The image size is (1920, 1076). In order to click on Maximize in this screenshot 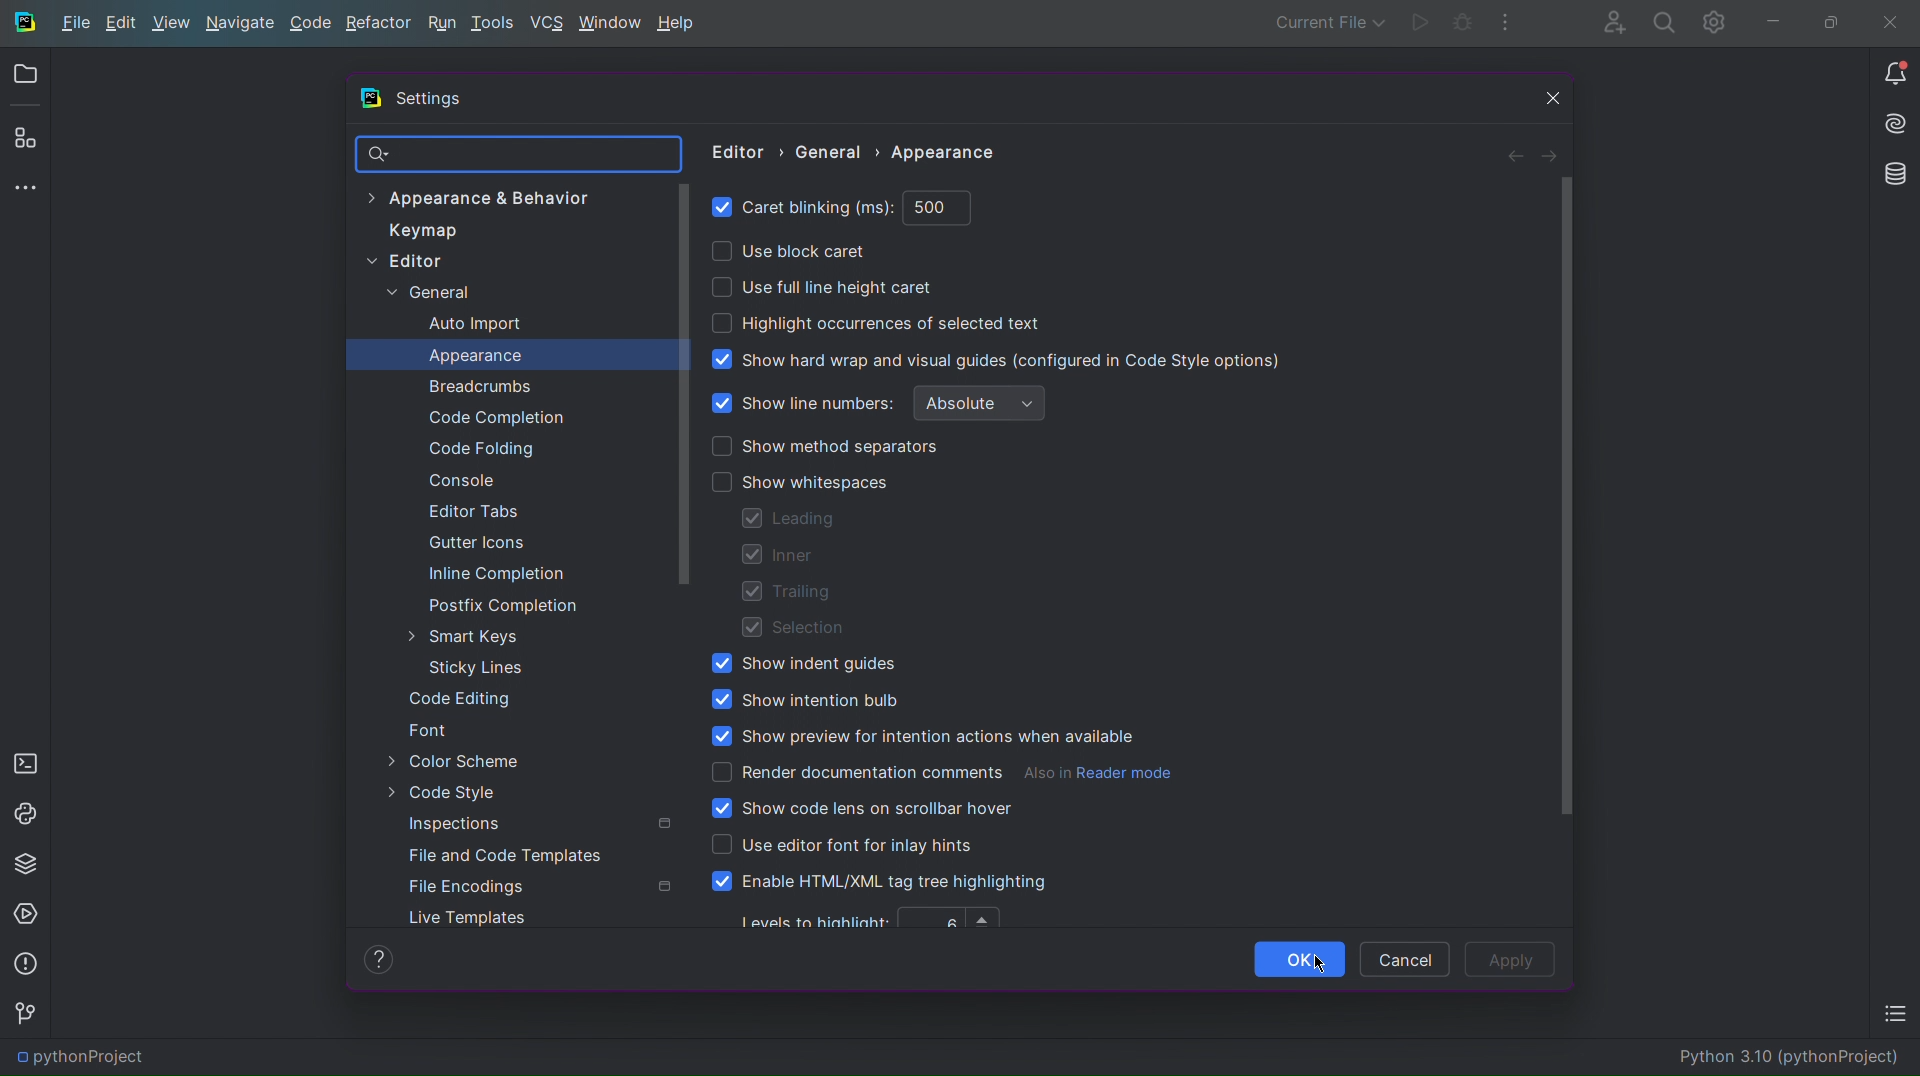, I will do `click(1828, 21)`.